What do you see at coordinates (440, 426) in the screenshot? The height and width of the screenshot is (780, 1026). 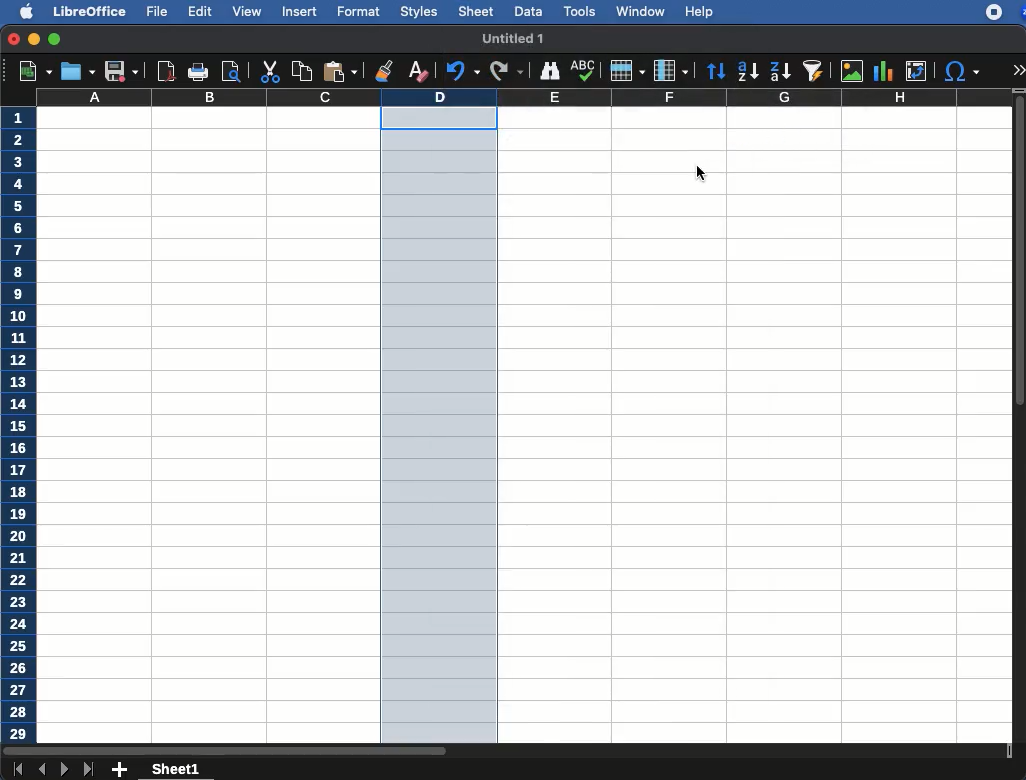 I see `column selected` at bounding box center [440, 426].